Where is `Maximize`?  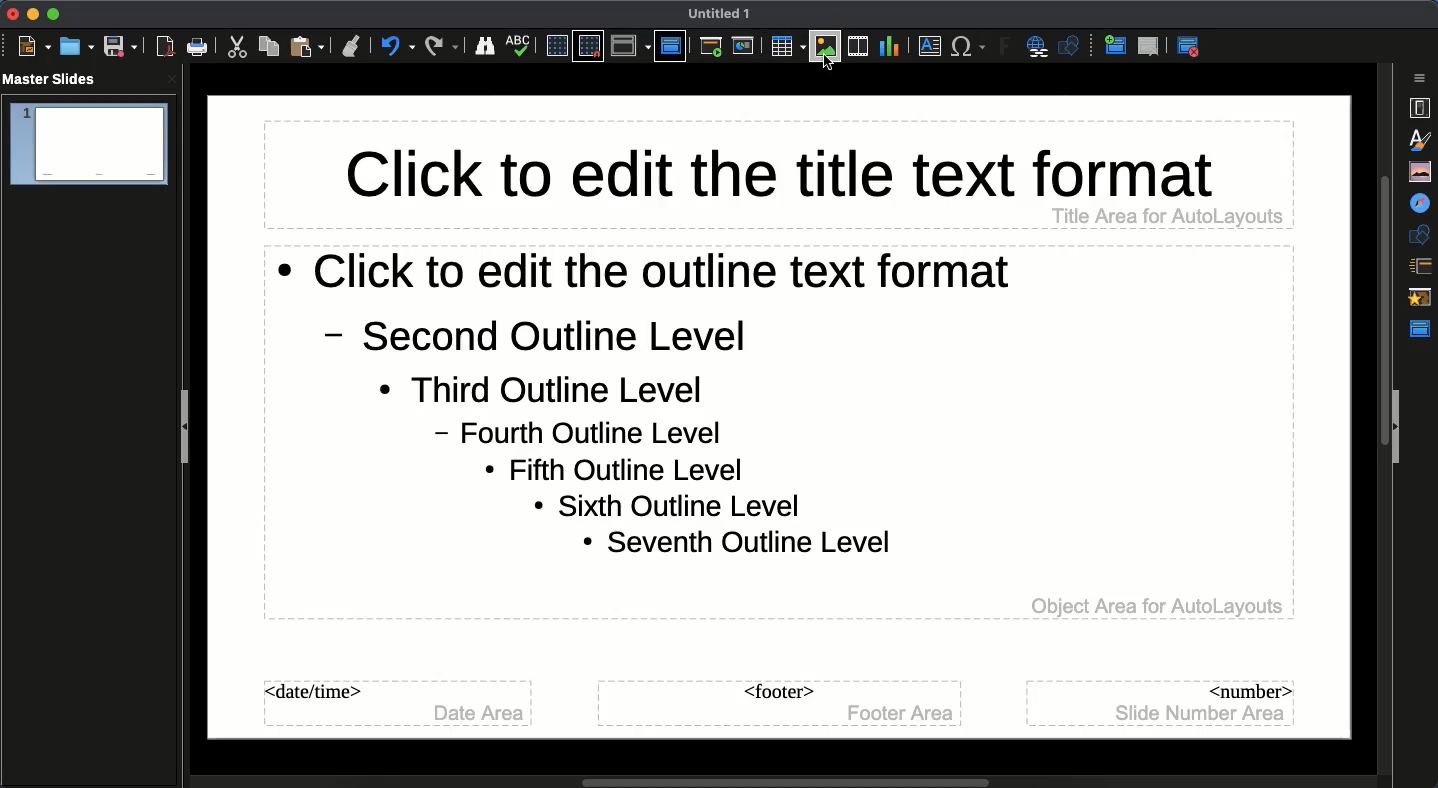 Maximize is located at coordinates (52, 14).